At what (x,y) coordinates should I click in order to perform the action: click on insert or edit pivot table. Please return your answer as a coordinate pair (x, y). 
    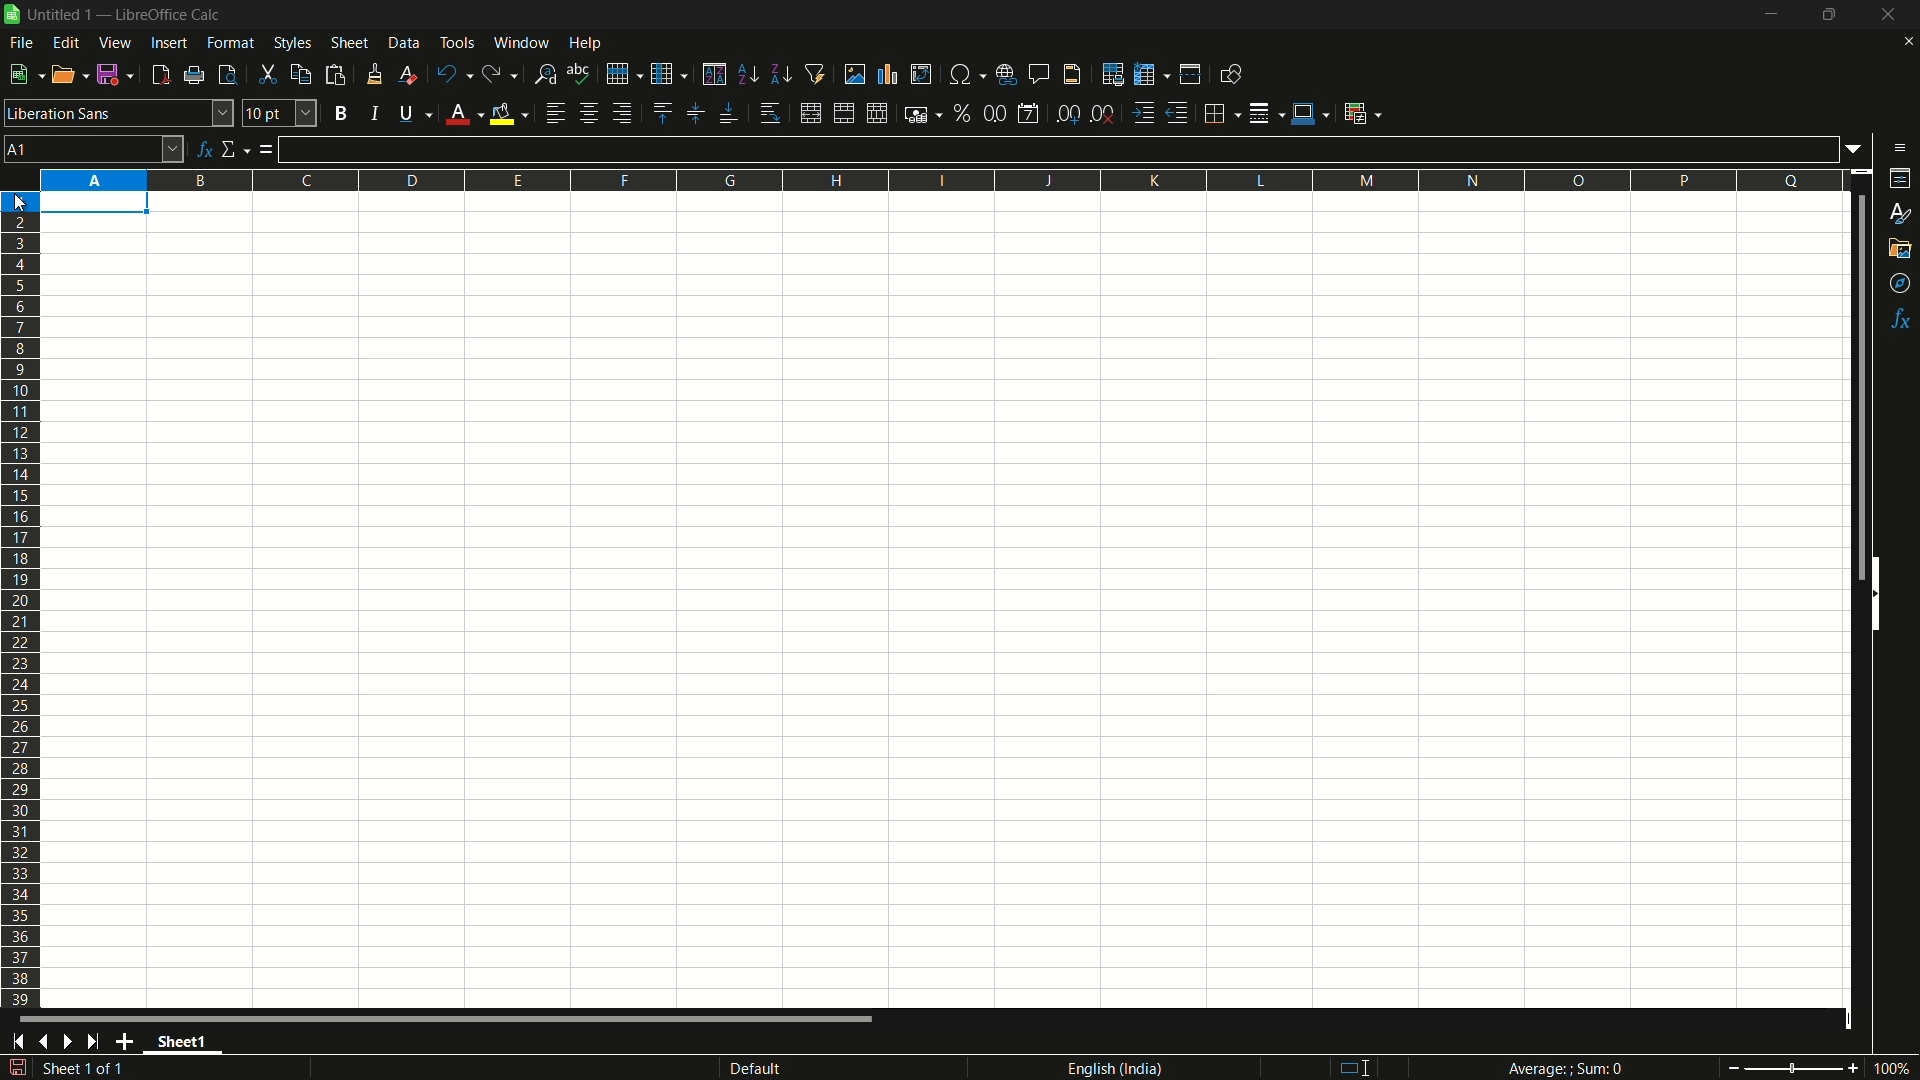
    Looking at the image, I should click on (920, 74).